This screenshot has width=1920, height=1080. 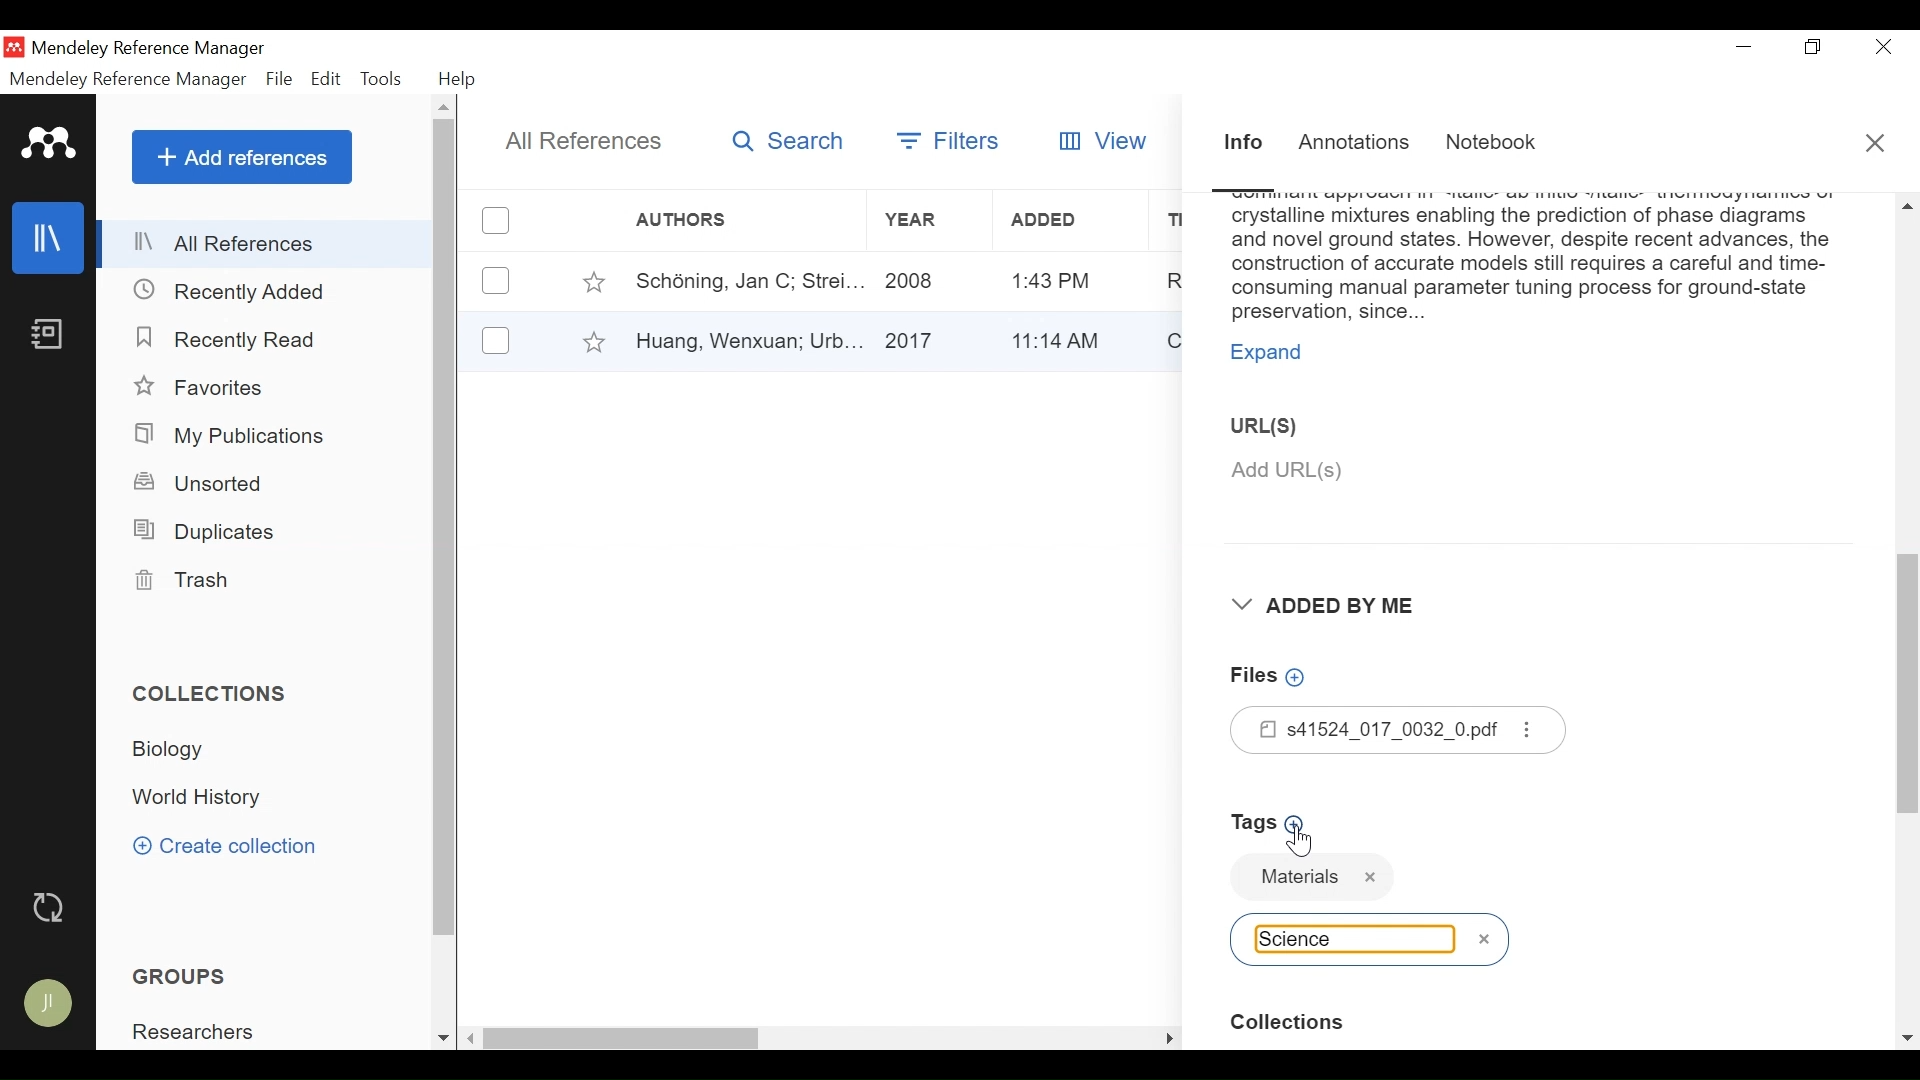 What do you see at coordinates (593, 341) in the screenshot?
I see `Toggle Favorites` at bounding box center [593, 341].